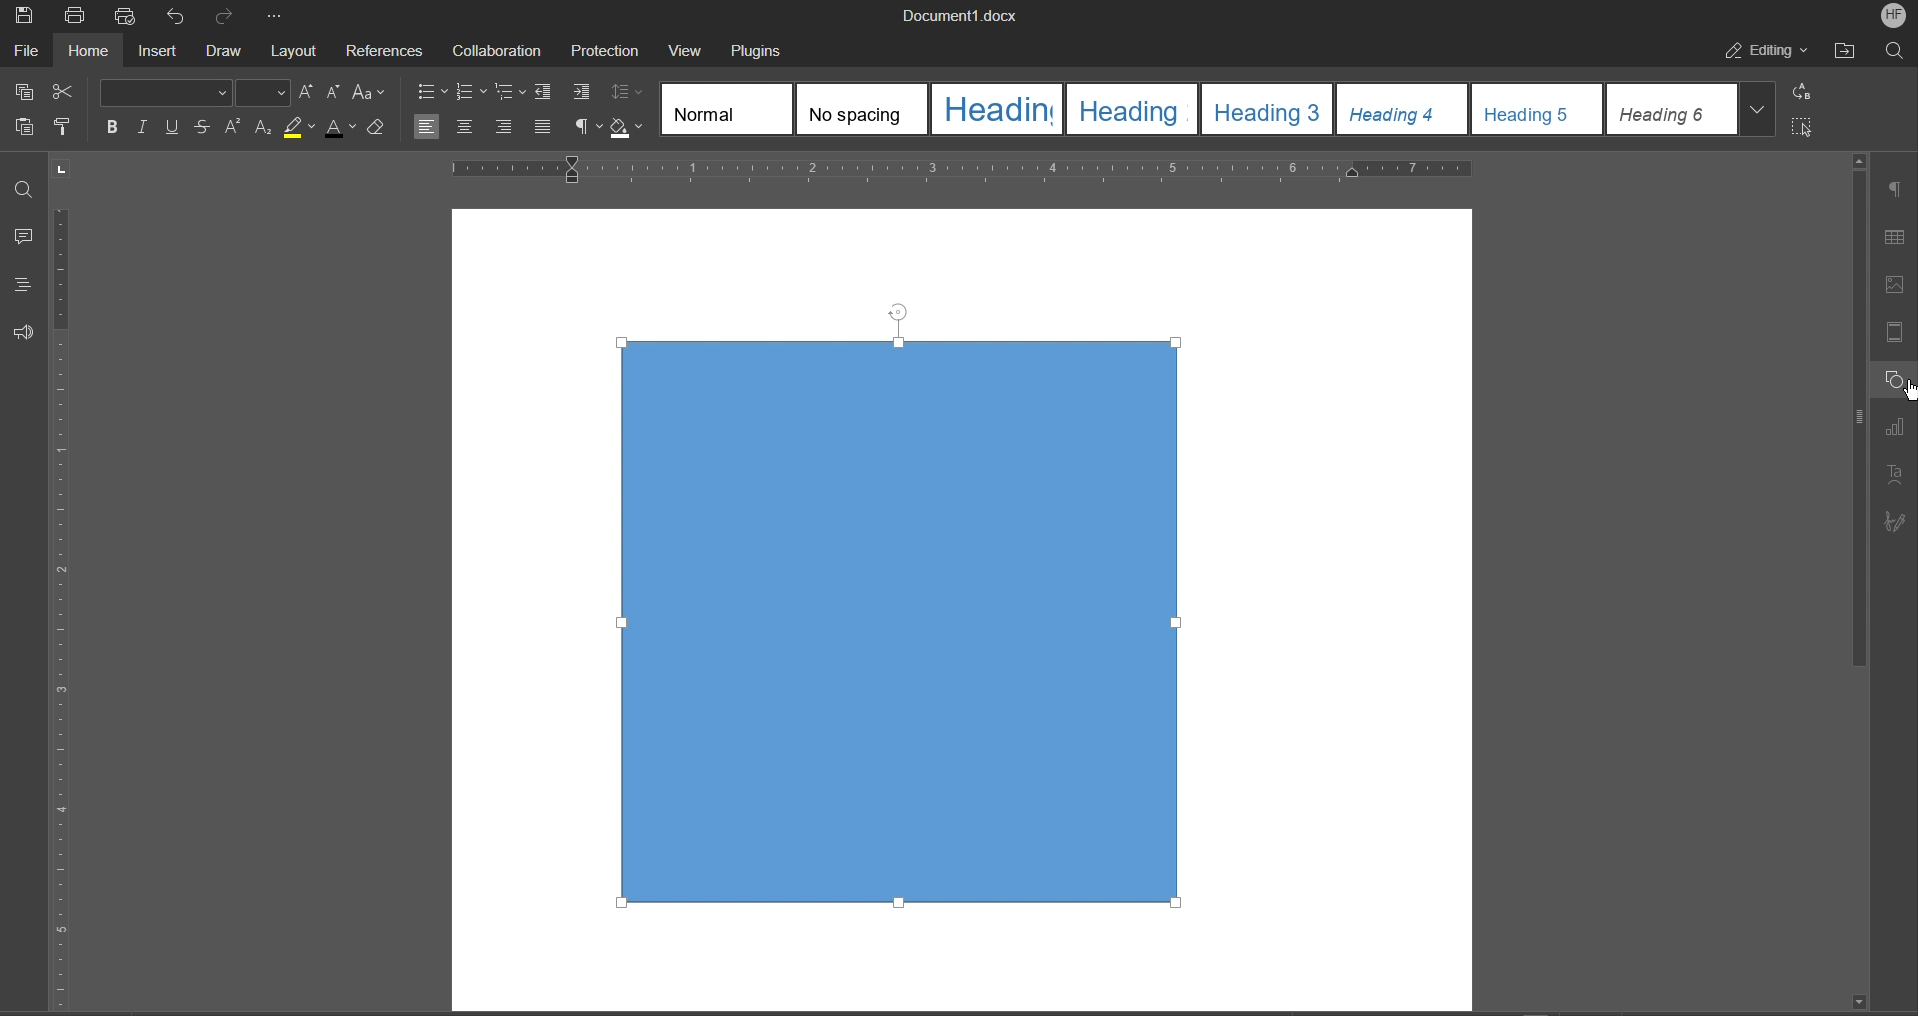  I want to click on Signature, so click(1895, 522).